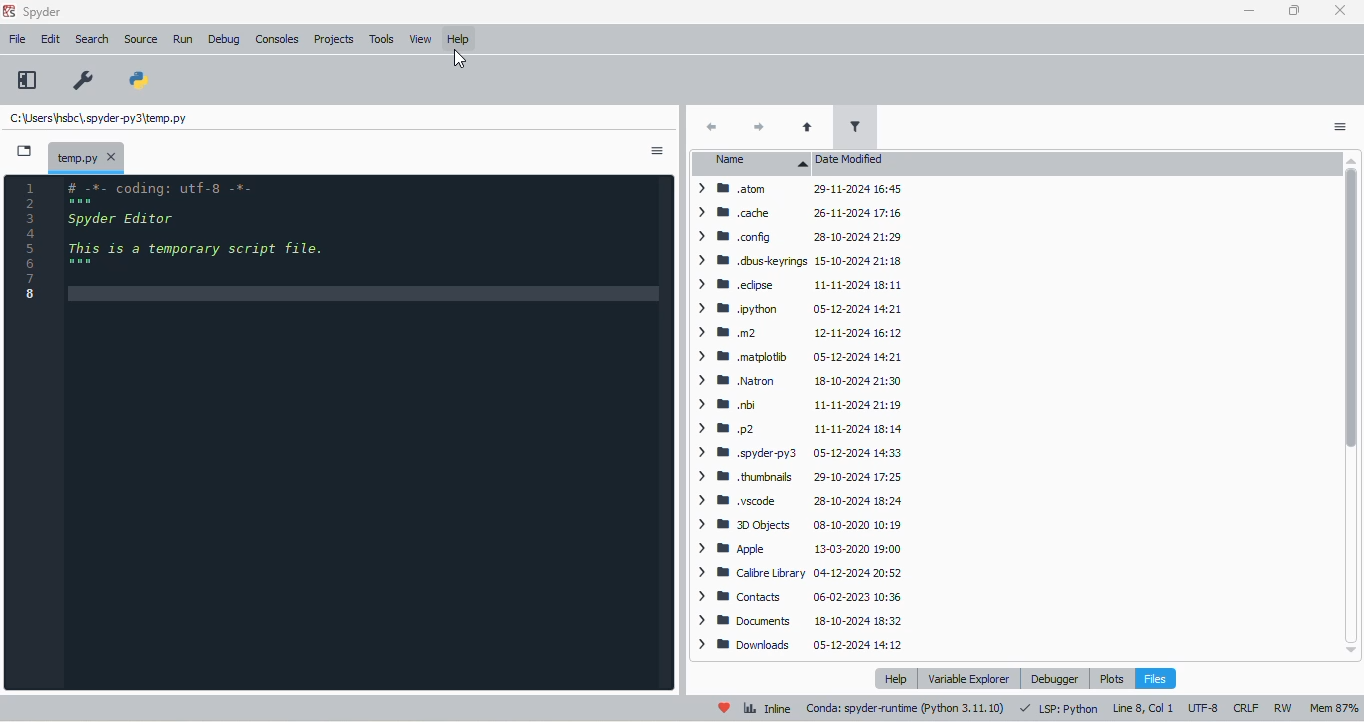 This screenshot has height=722, width=1364. What do you see at coordinates (725, 708) in the screenshot?
I see `help spyder!` at bounding box center [725, 708].